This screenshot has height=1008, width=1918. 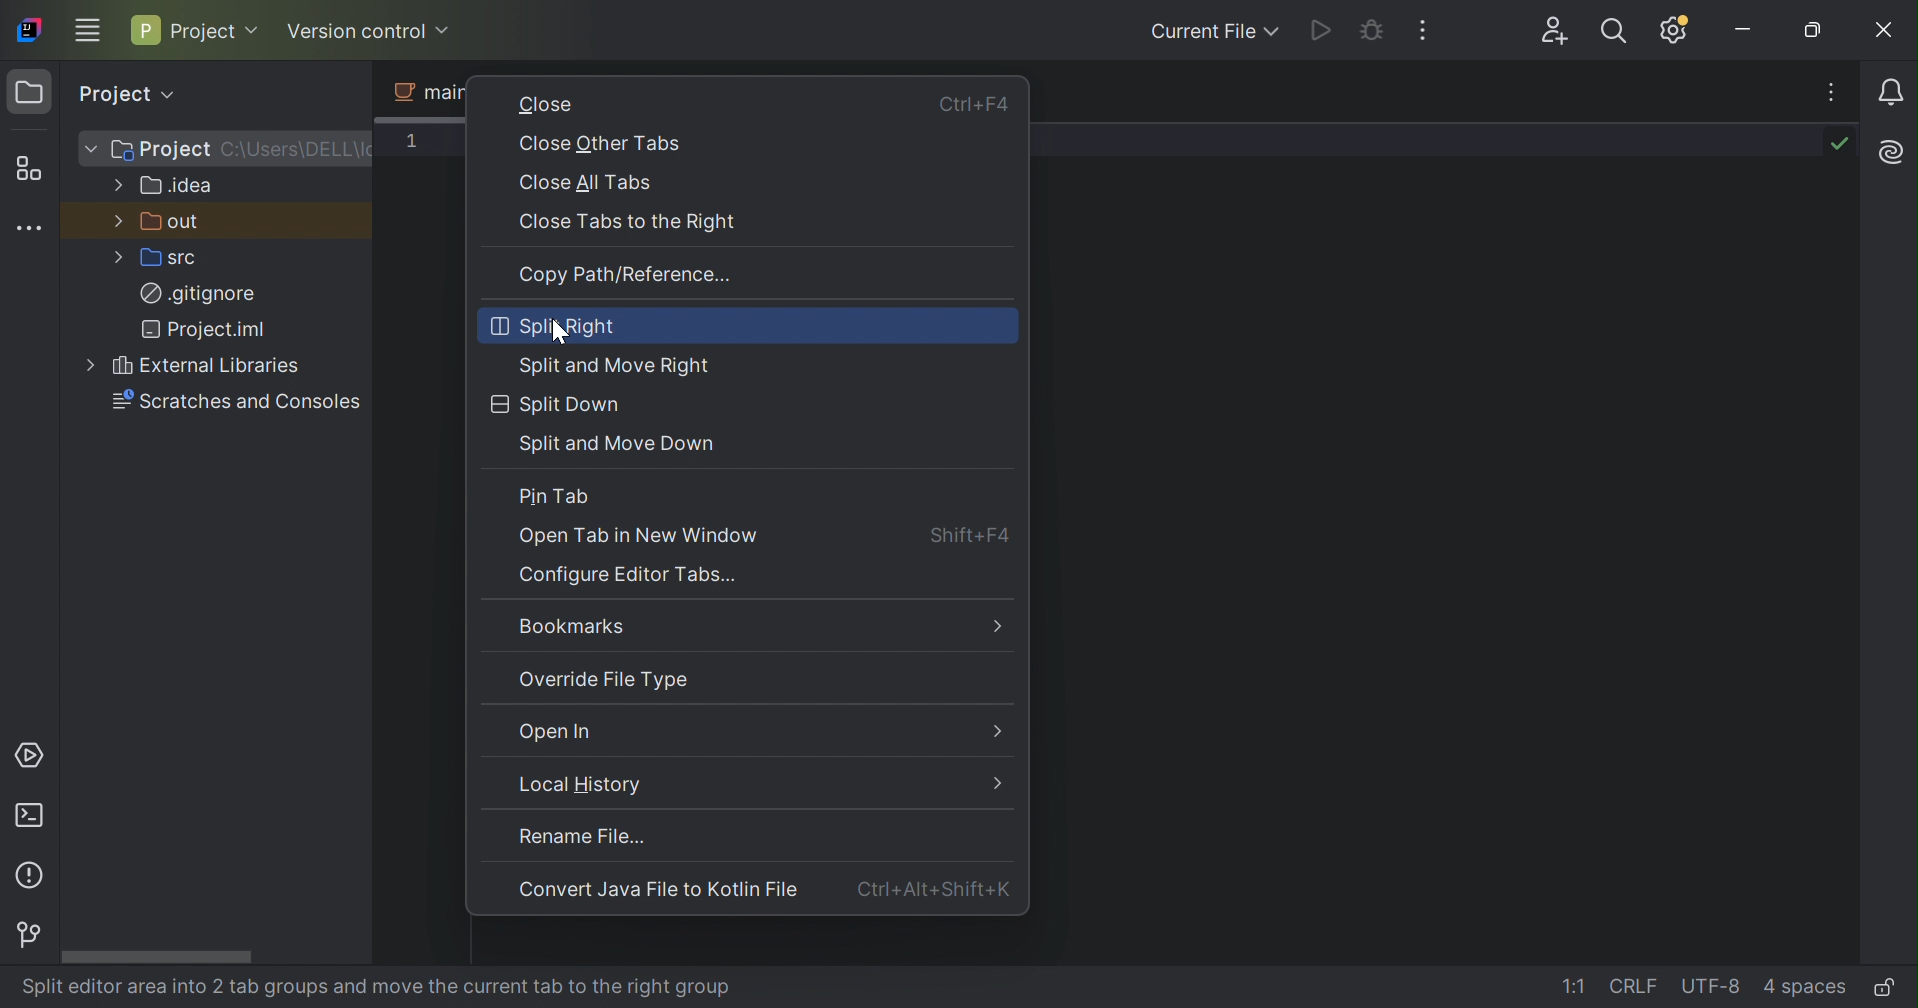 What do you see at coordinates (1211, 34) in the screenshot?
I see `Current file` at bounding box center [1211, 34].